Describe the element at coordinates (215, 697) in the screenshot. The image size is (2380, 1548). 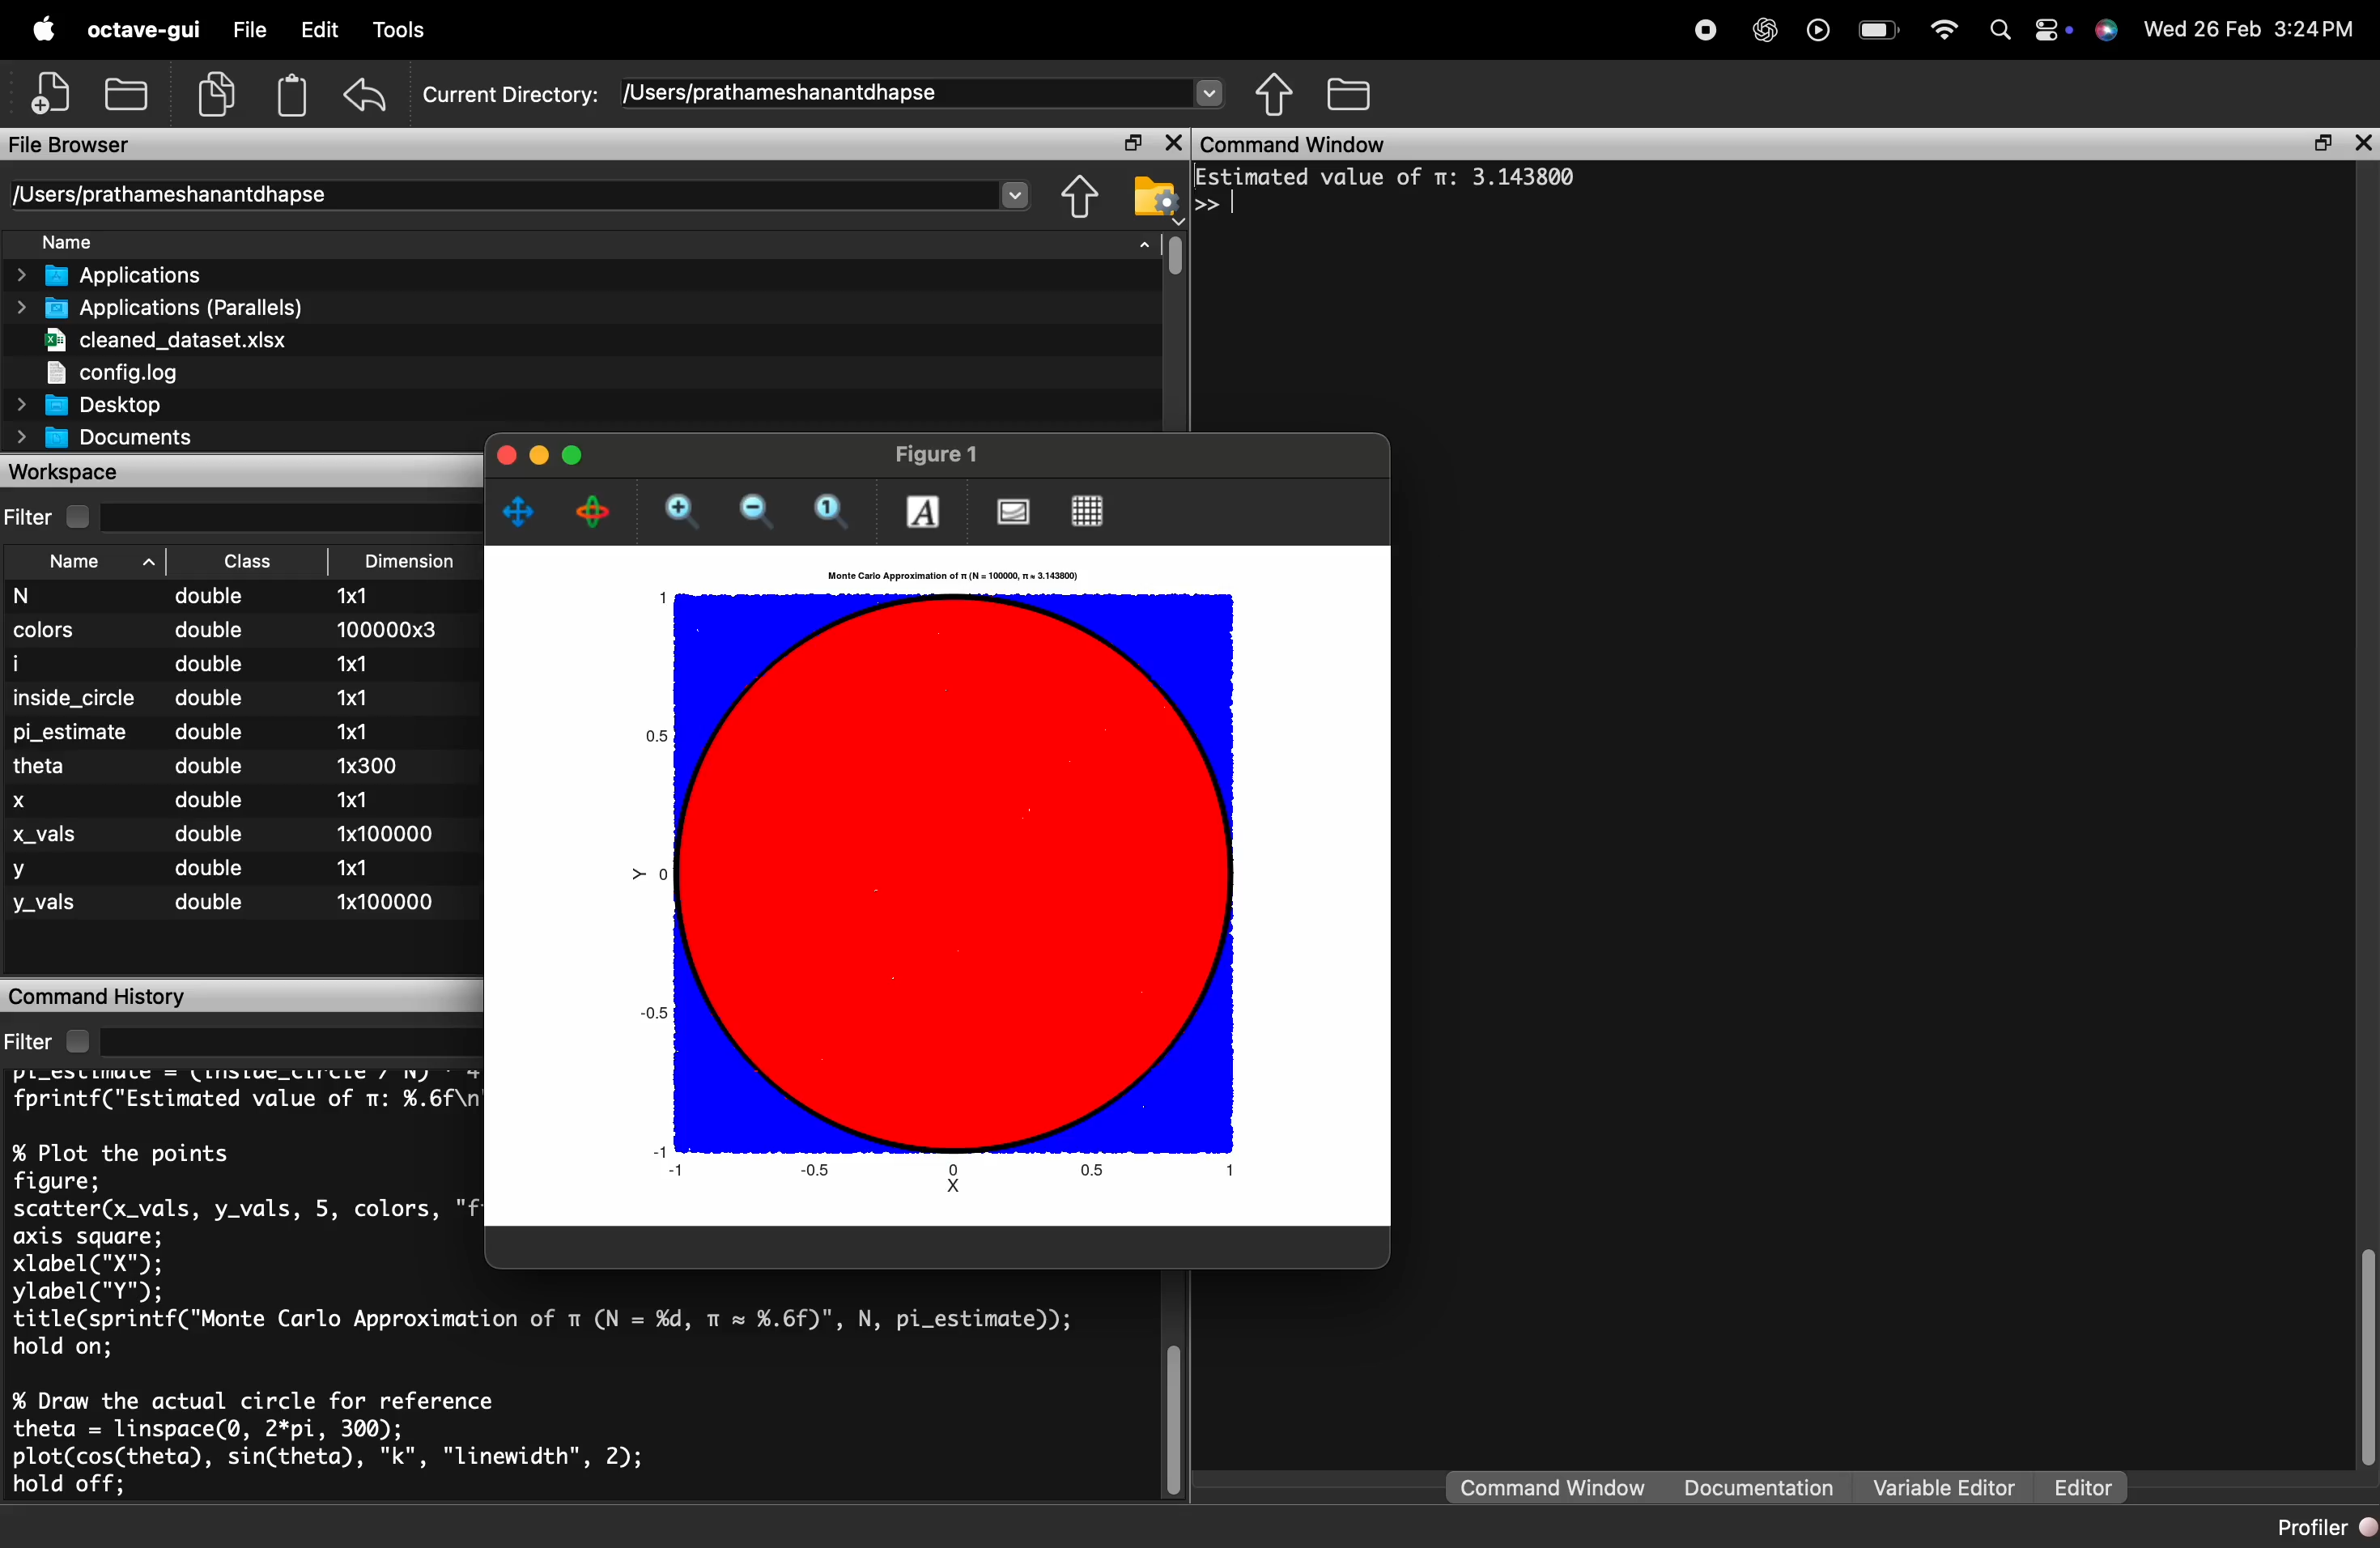
I see `double` at that location.